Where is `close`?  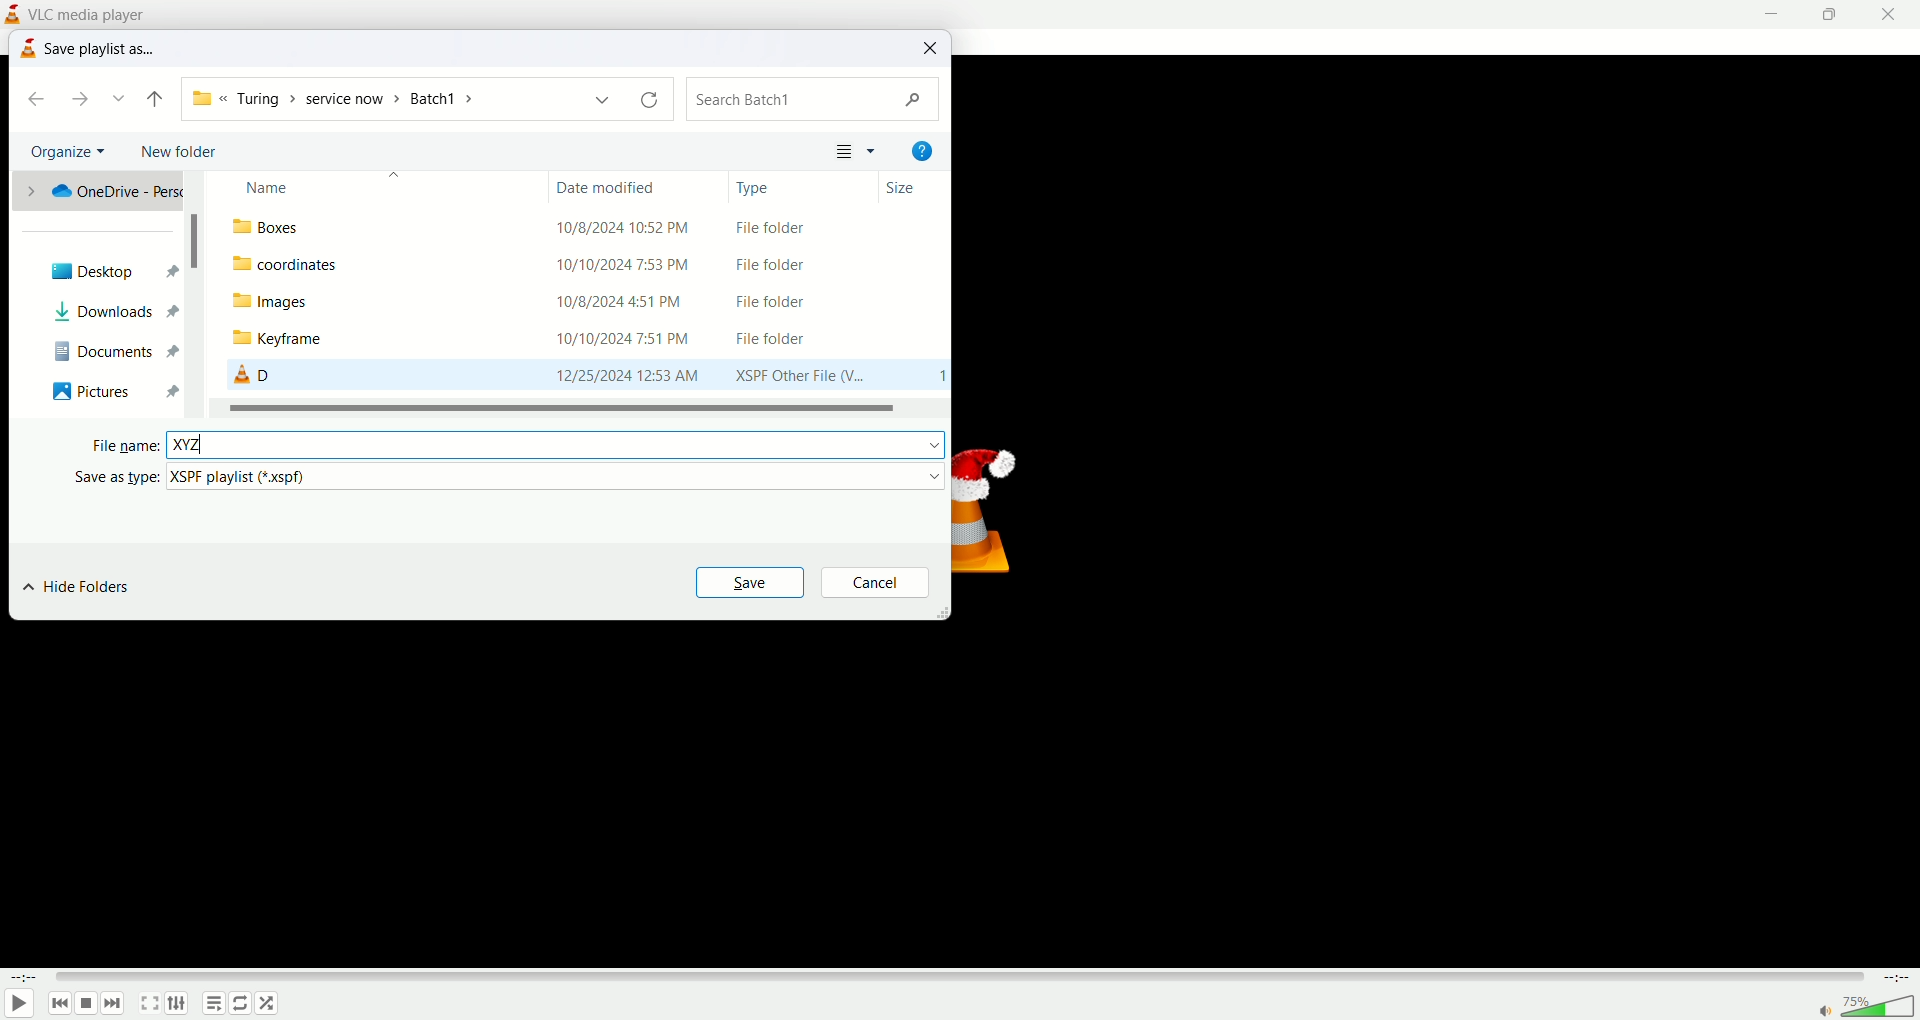
close is located at coordinates (1894, 13).